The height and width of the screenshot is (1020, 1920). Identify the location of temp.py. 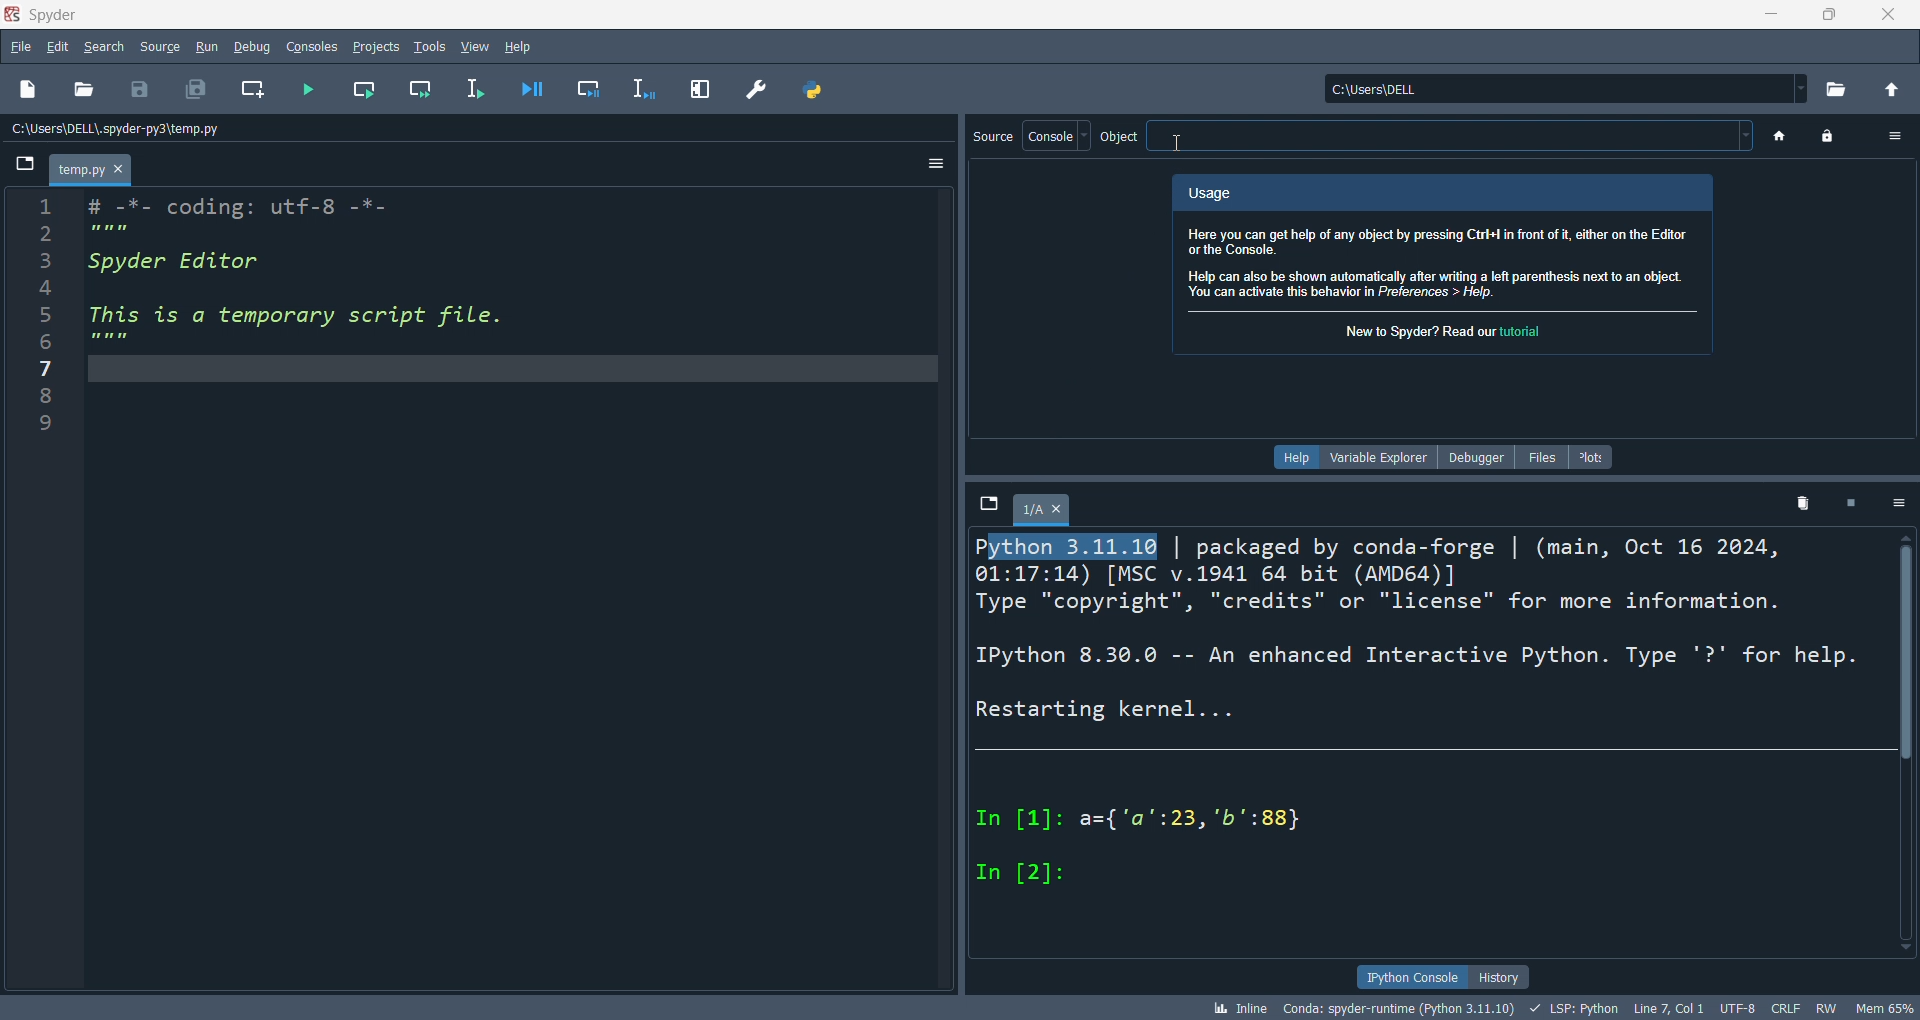
(90, 165).